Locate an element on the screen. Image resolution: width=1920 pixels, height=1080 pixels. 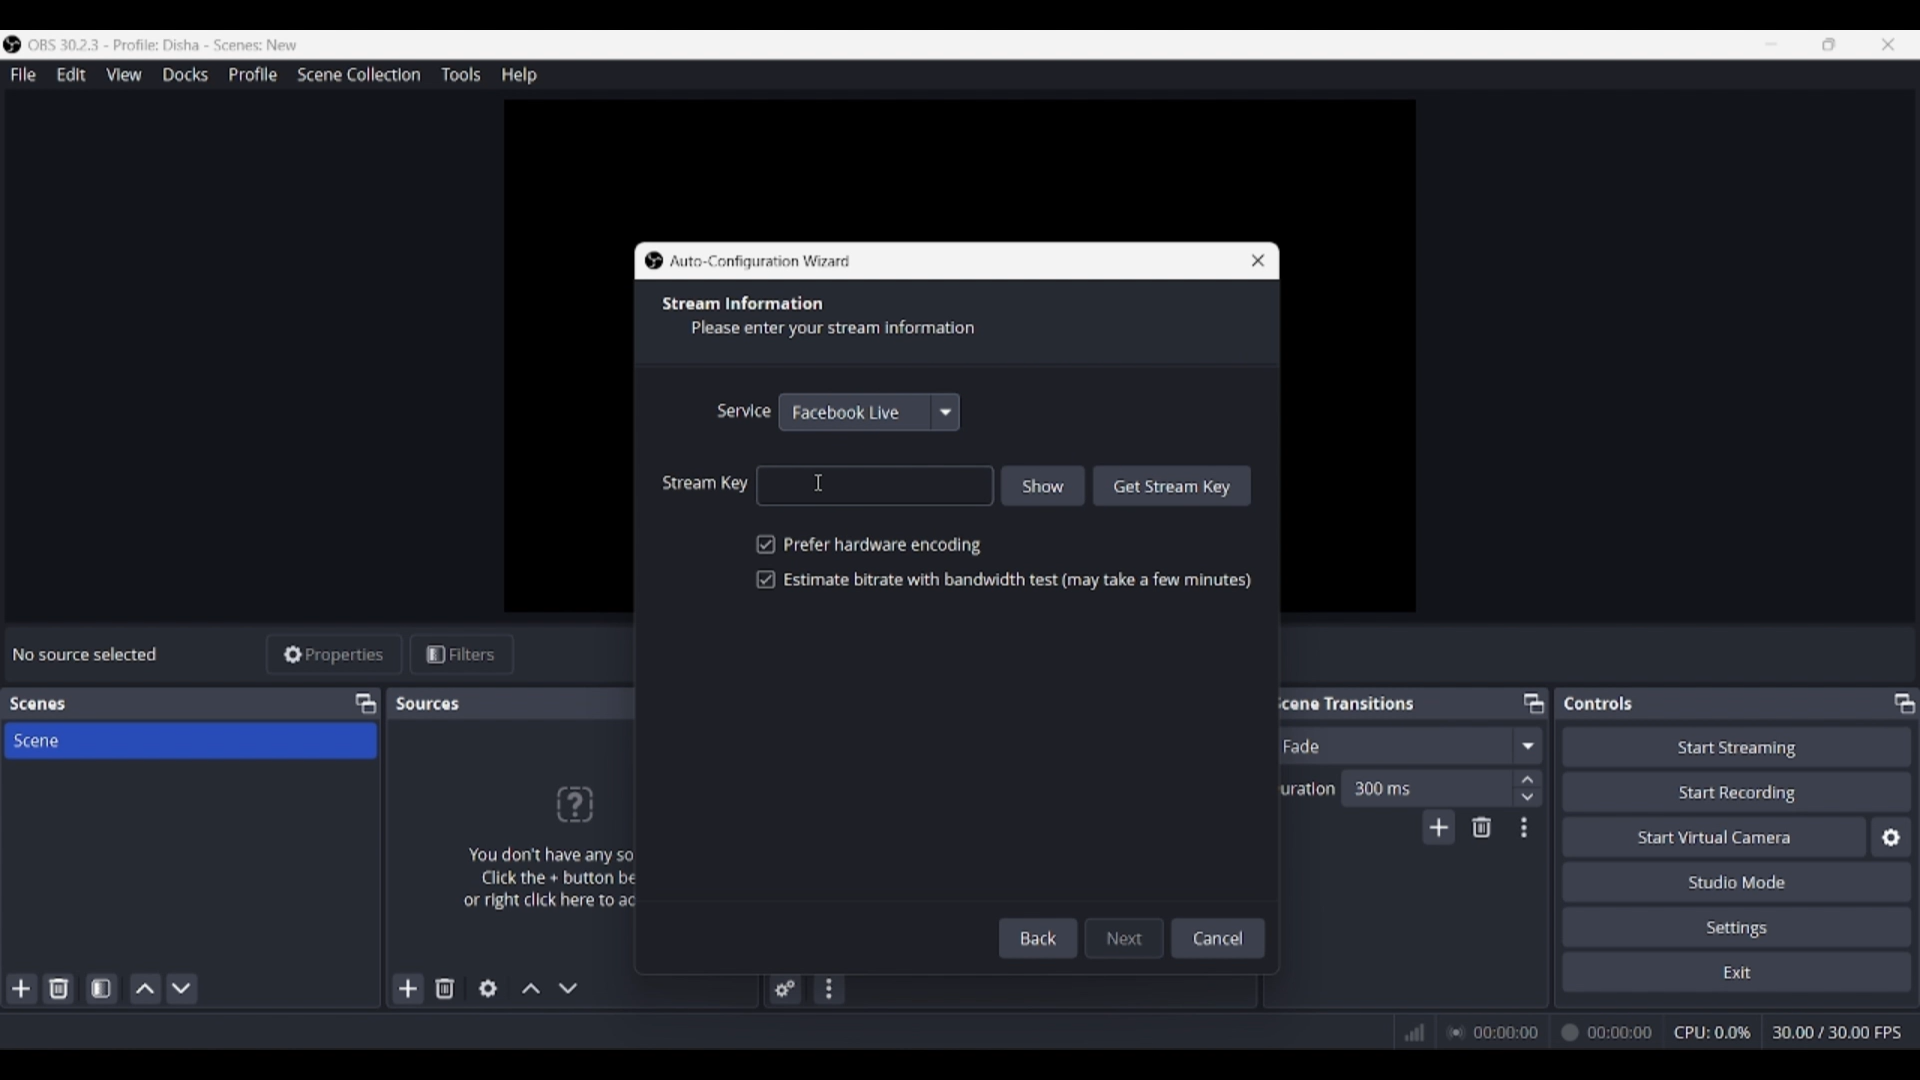
Move scene up is located at coordinates (146, 989).